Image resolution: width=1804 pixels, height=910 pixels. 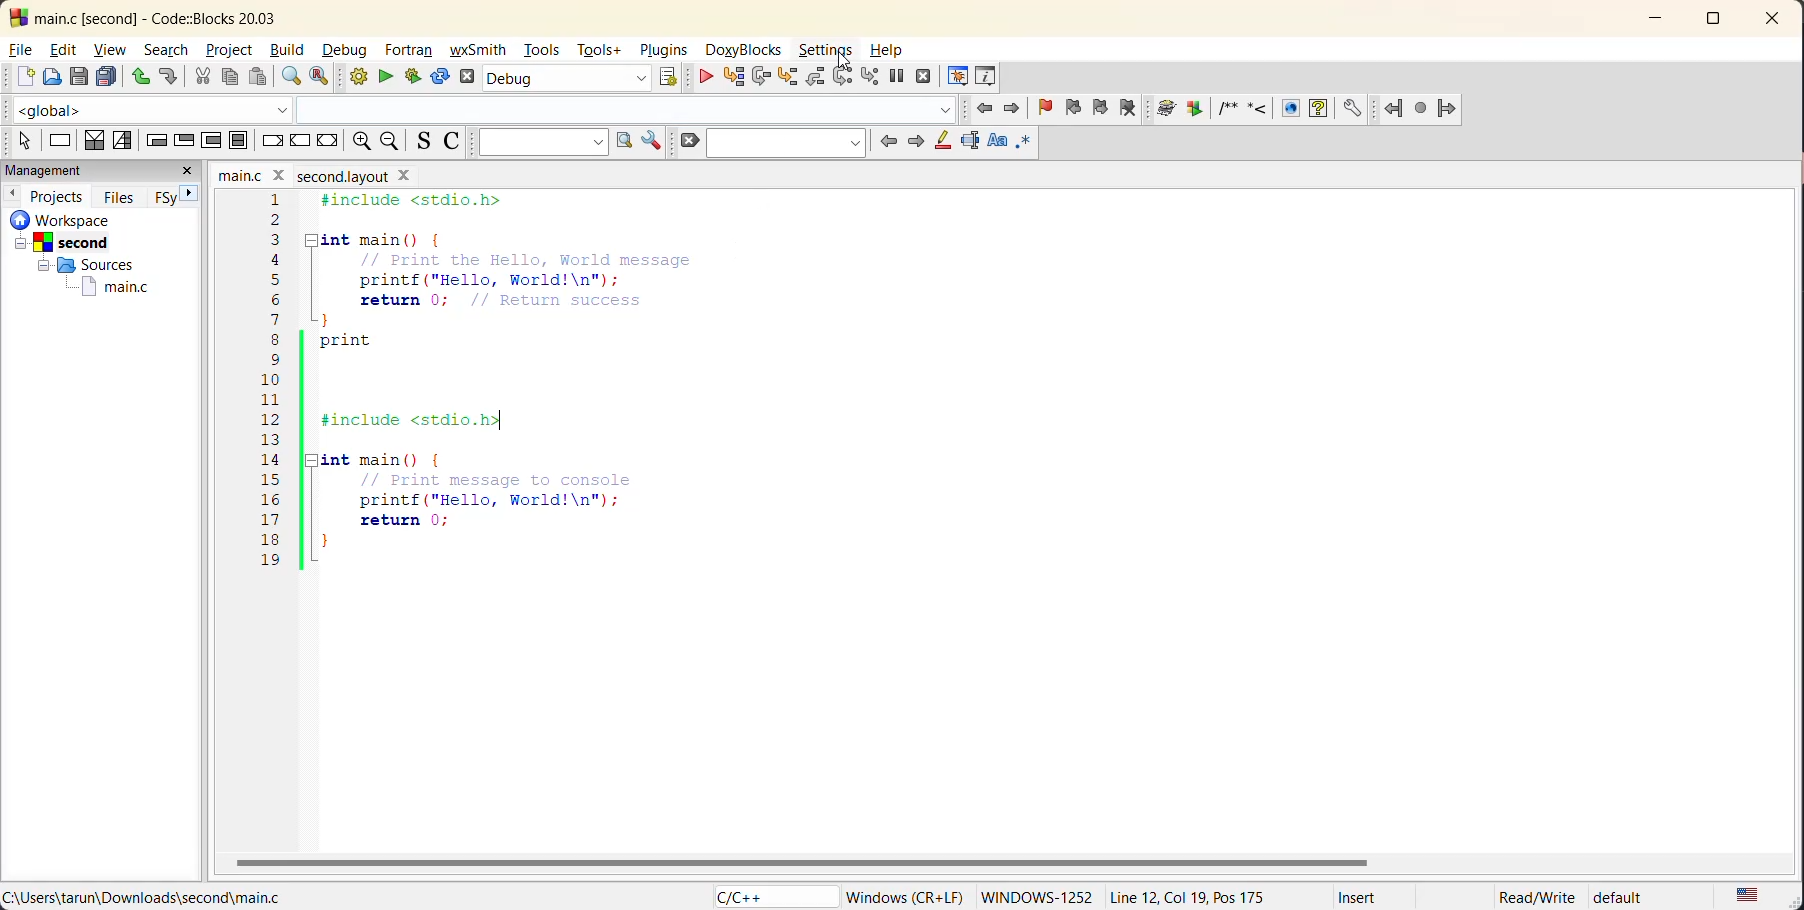 What do you see at coordinates (822, 49) in the screenshot?
I see `settings` at bounding box center [822, 49].